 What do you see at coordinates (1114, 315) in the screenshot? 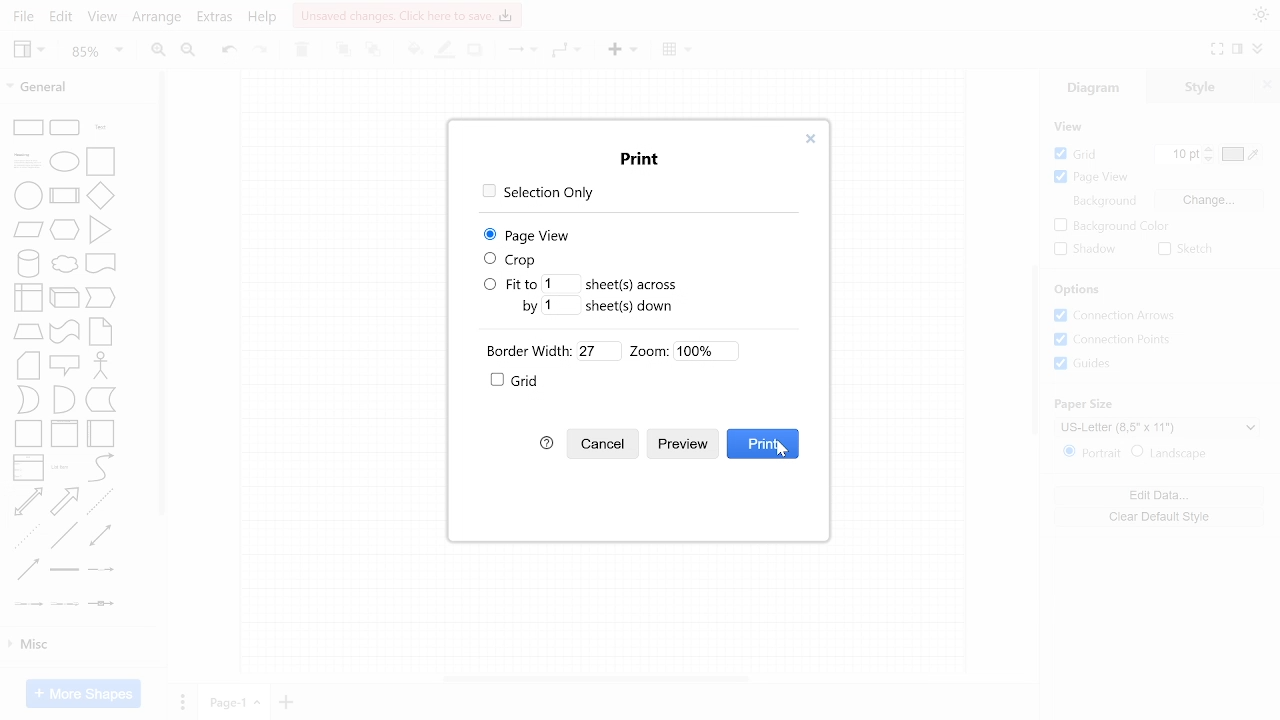
I see `Connection arrows` at bounding box center [1114, 315].